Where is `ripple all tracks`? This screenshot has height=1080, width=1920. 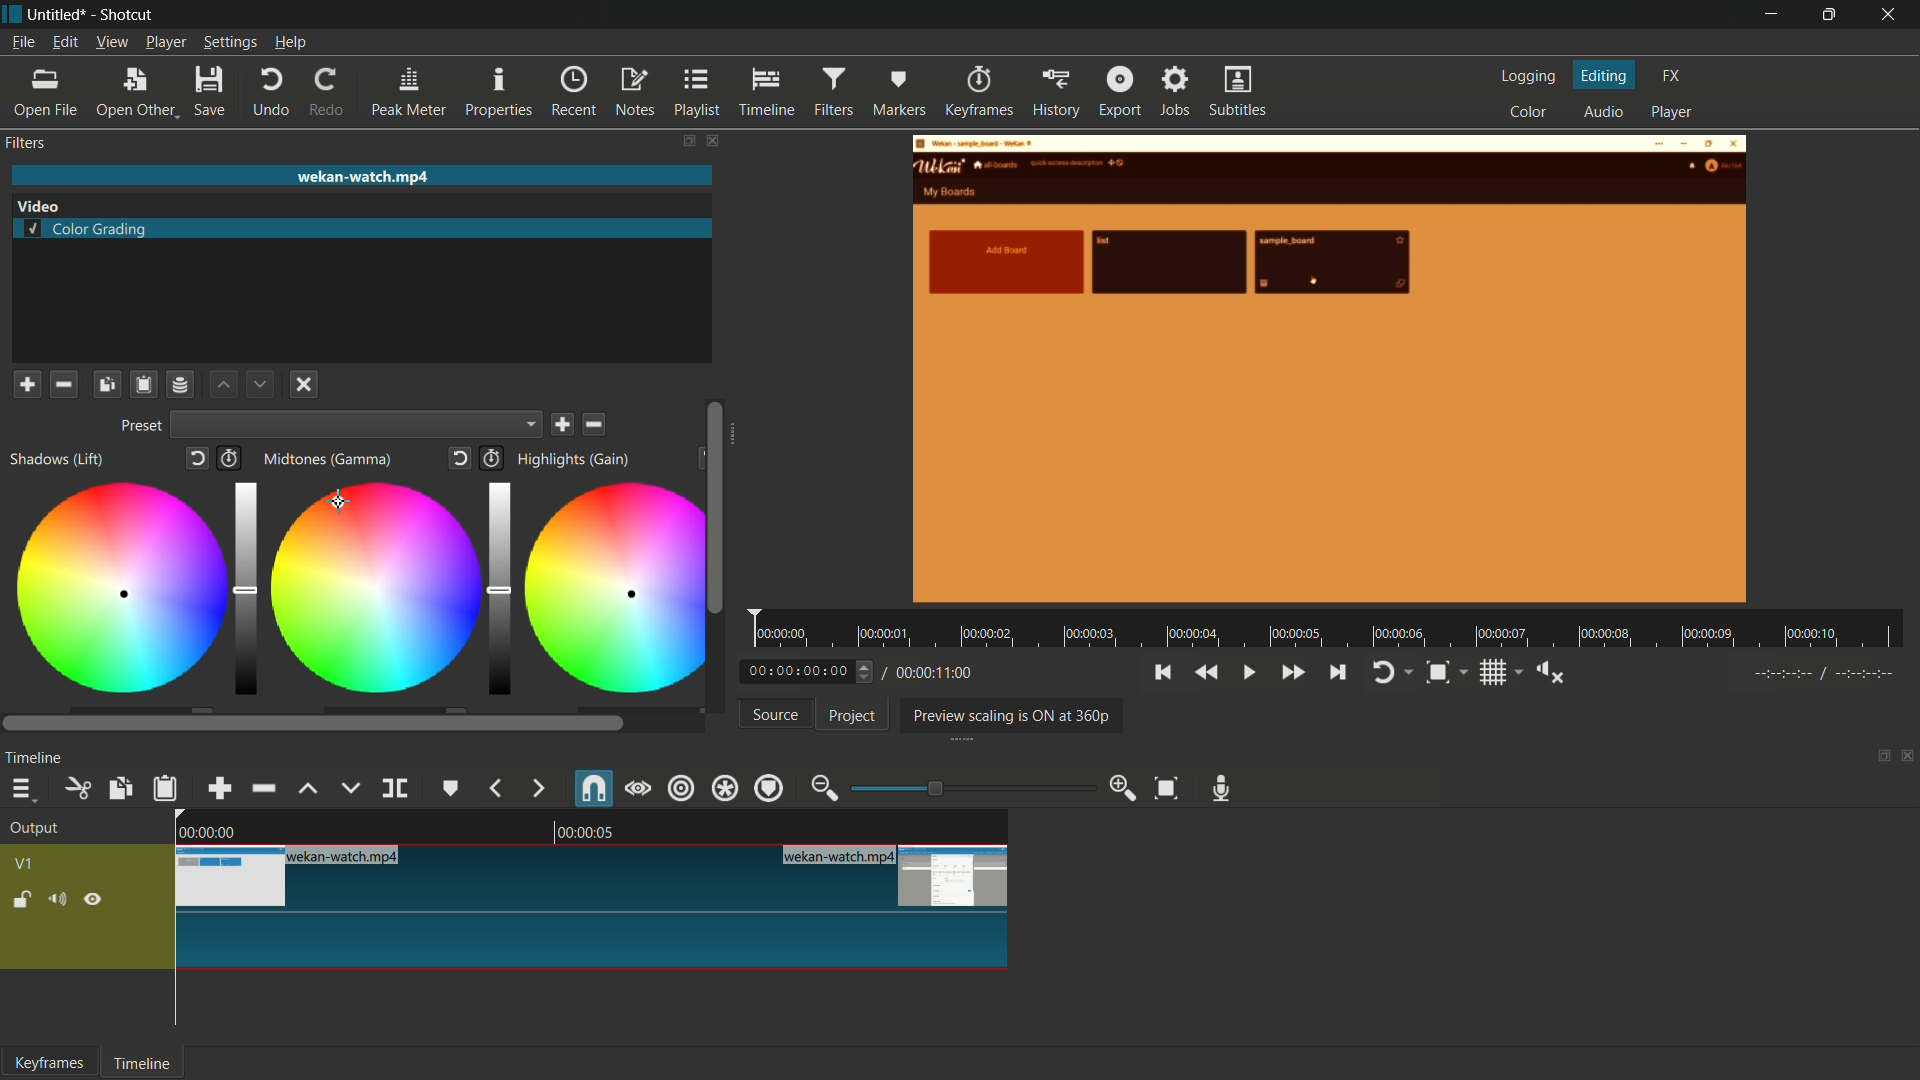
ripple all tracks is located at coordinates (723, 789).